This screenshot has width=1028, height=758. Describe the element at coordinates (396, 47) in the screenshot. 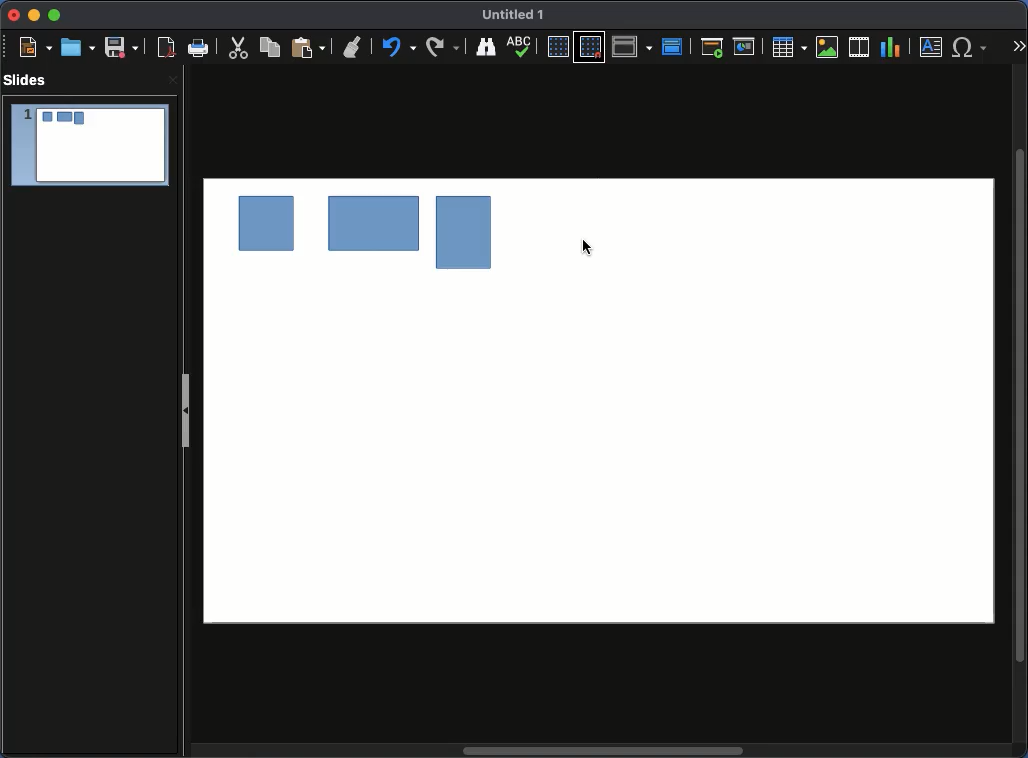

I see `Redo` at that location.